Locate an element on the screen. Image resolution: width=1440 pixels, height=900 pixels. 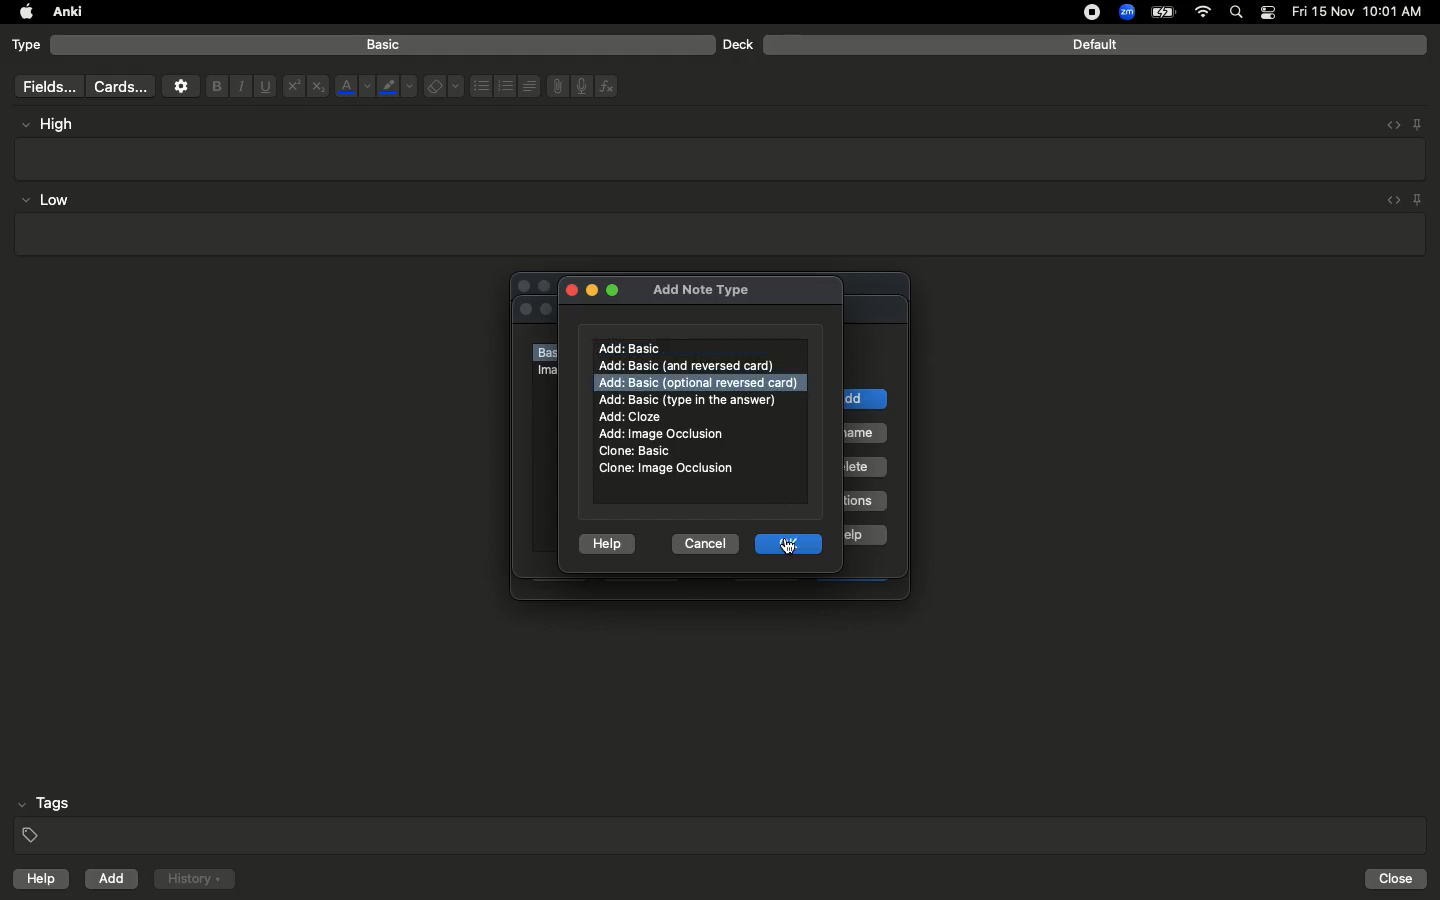
Internet is located at coordinates (1205, 13).